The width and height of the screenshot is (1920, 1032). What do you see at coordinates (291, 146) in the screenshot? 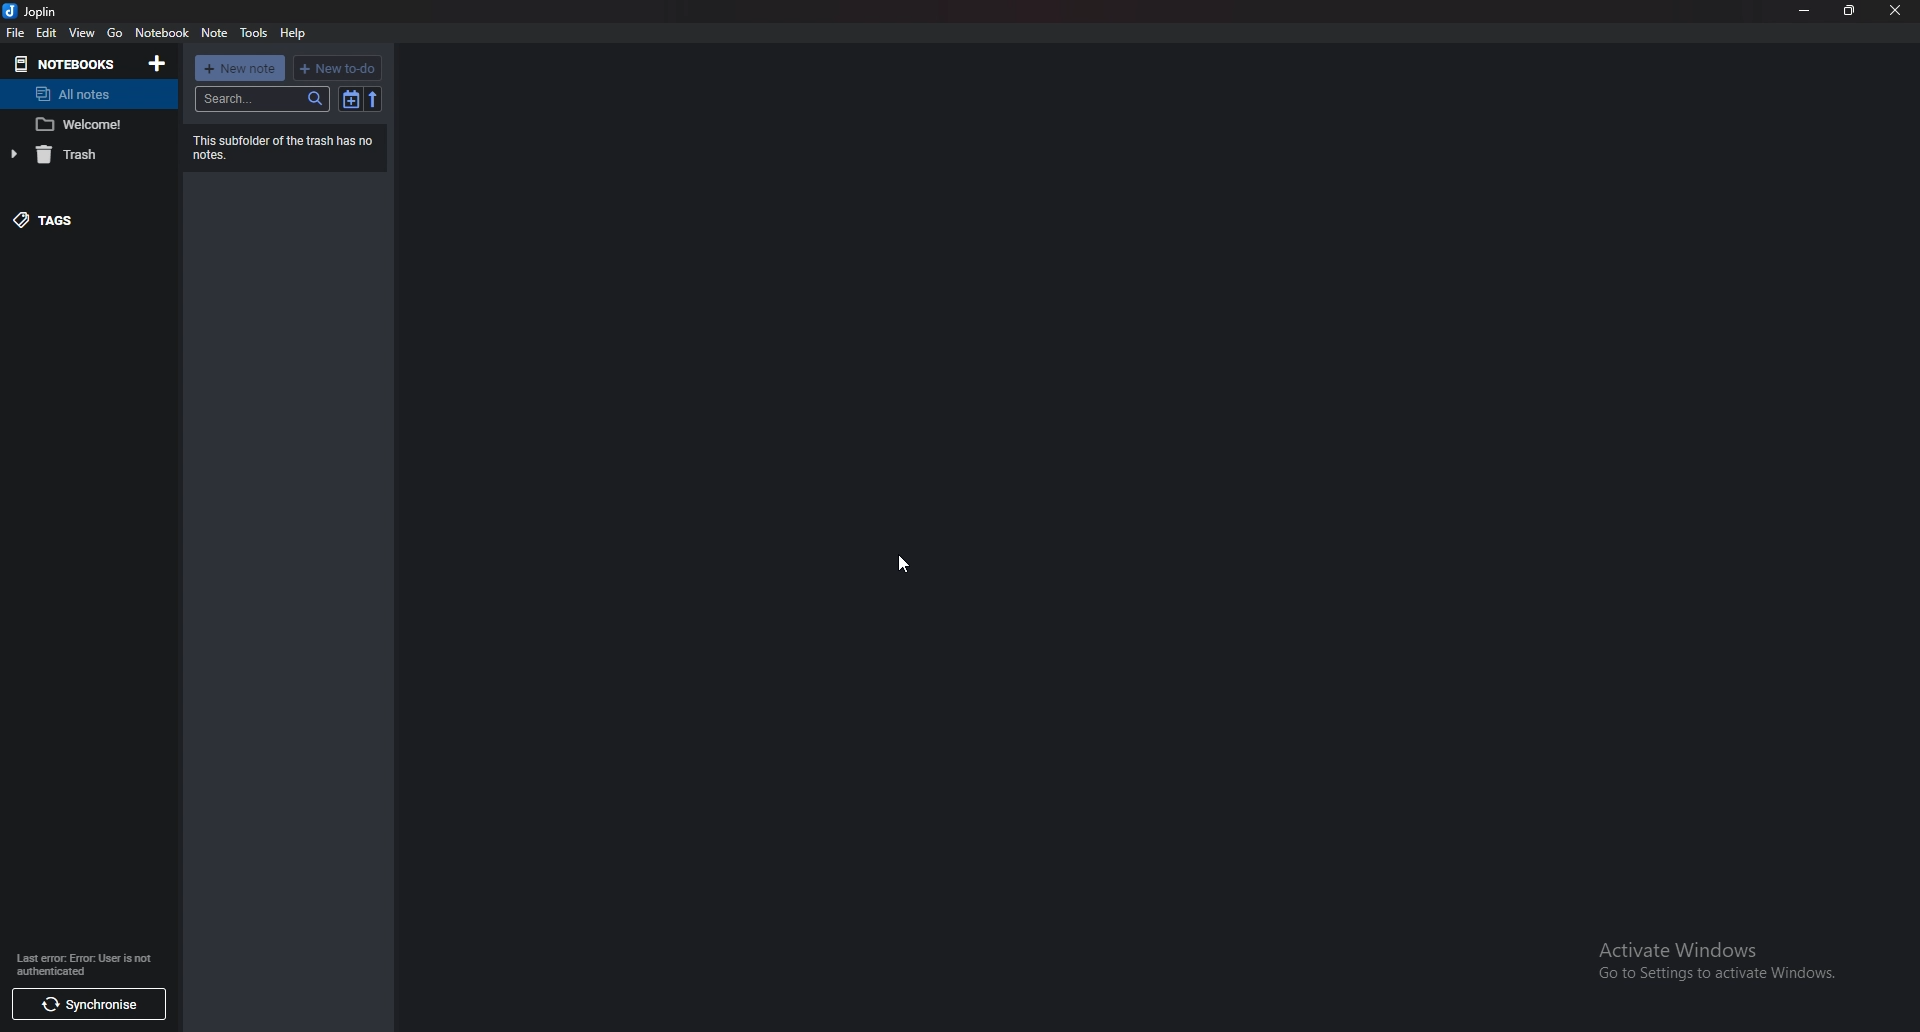
I see `This subfolder of the trash has no notes.` at bounding box center [291, 146].